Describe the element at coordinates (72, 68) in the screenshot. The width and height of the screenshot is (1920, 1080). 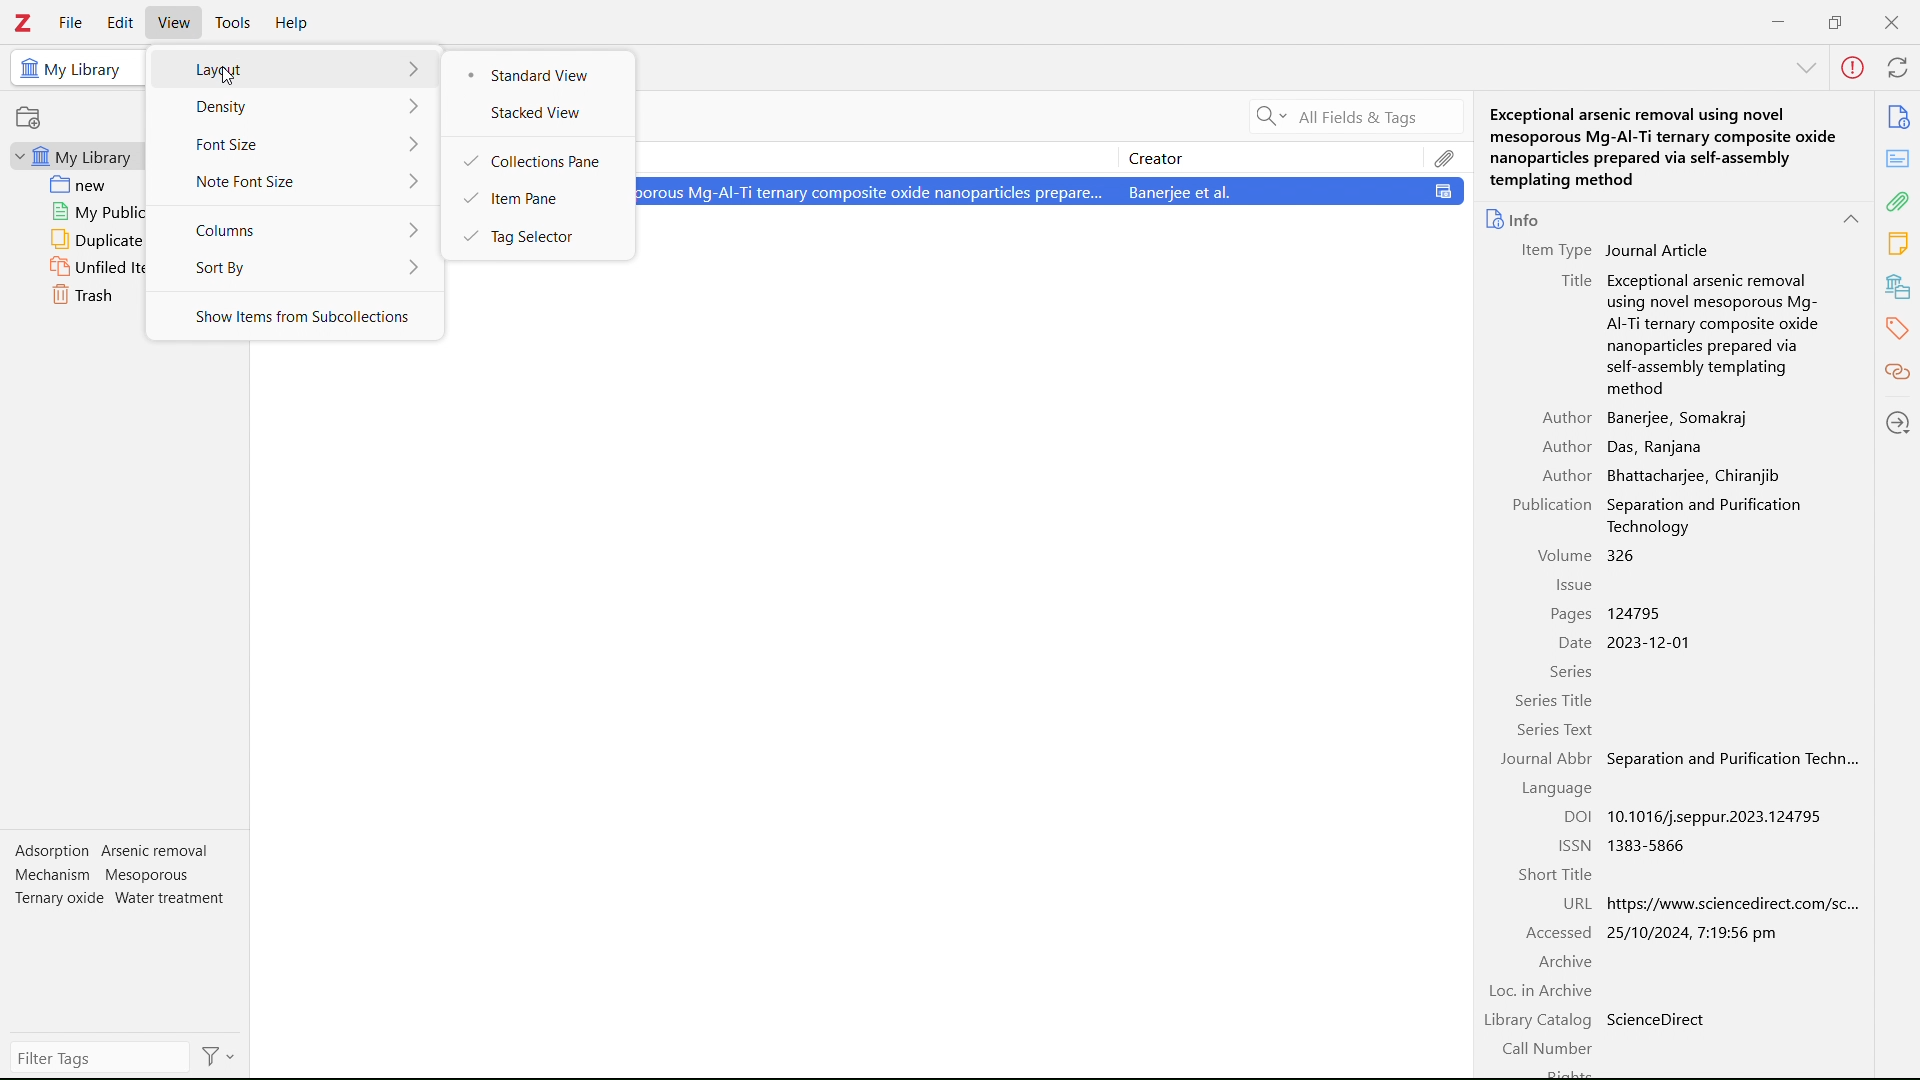
I see `My Library` at that location.